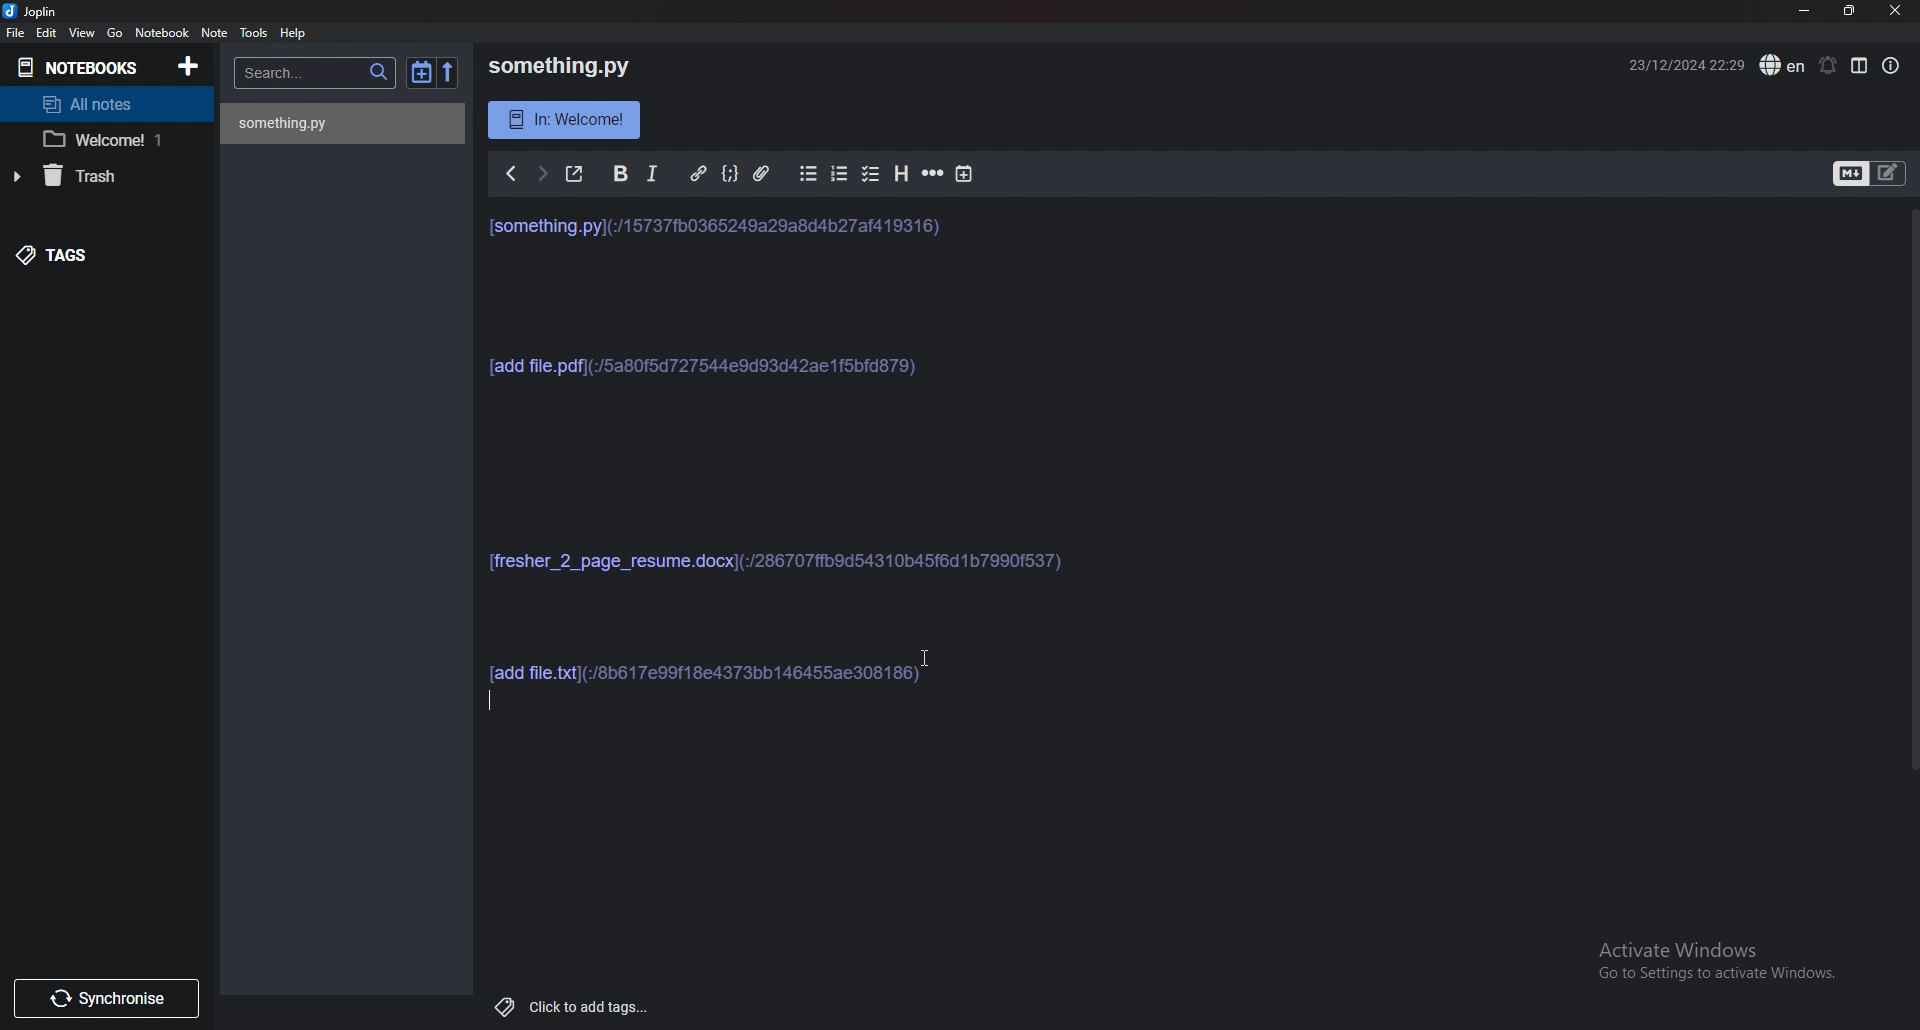 The image size is (1920, 1030). I want to click on File, so click(14, 32).